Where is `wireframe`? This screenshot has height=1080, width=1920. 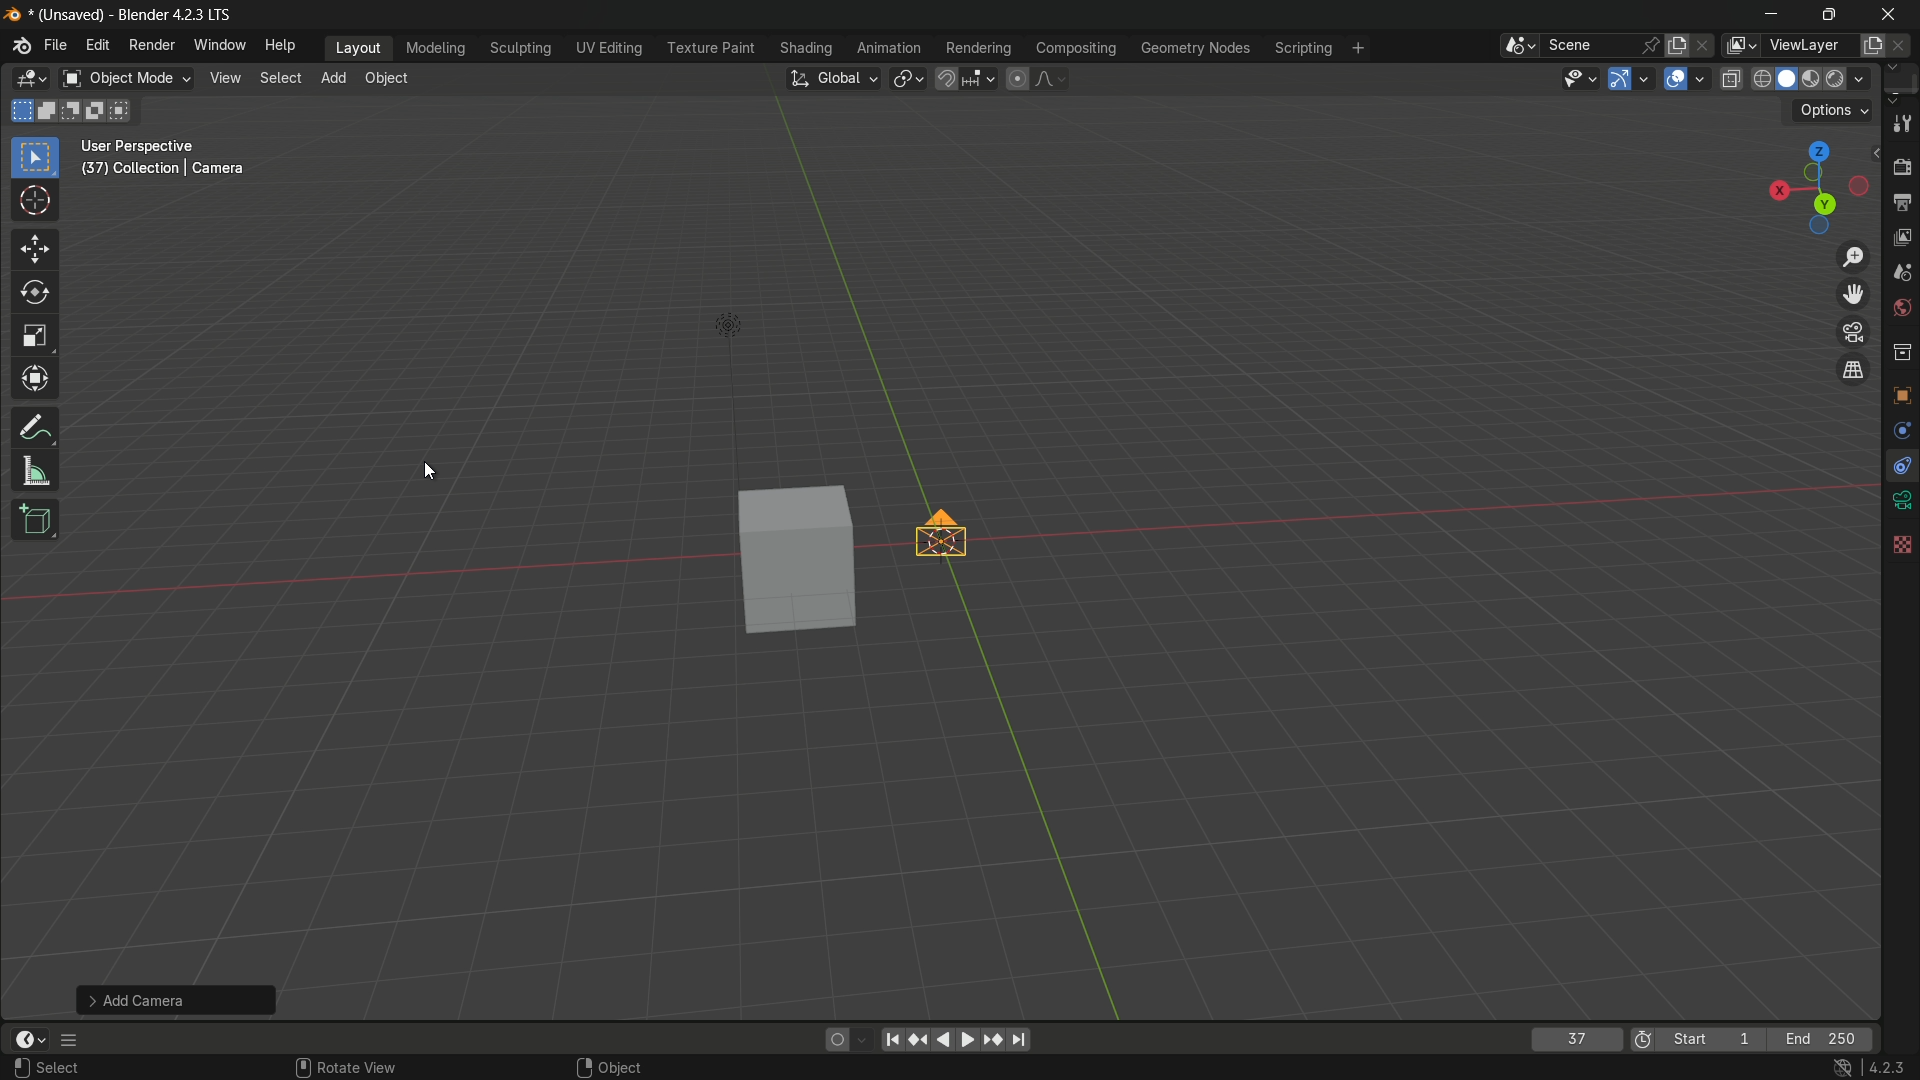
wireframe is located at coordinates (1762, 78).